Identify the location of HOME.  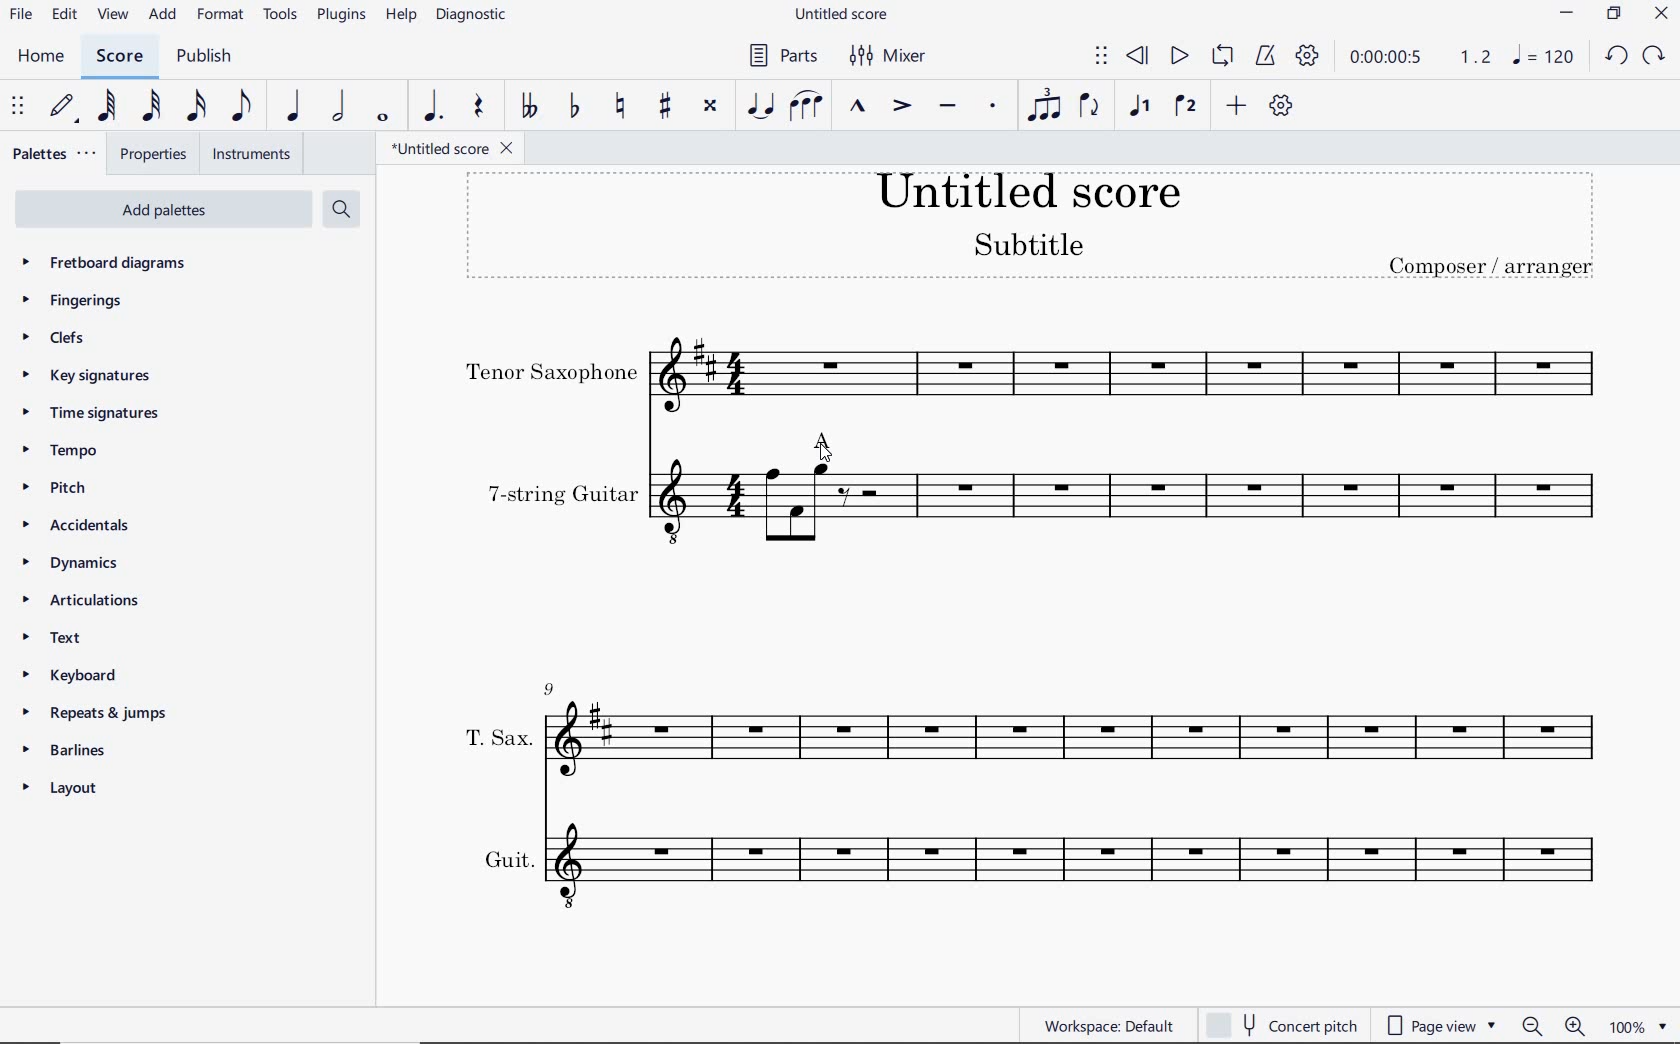
(42, 57).